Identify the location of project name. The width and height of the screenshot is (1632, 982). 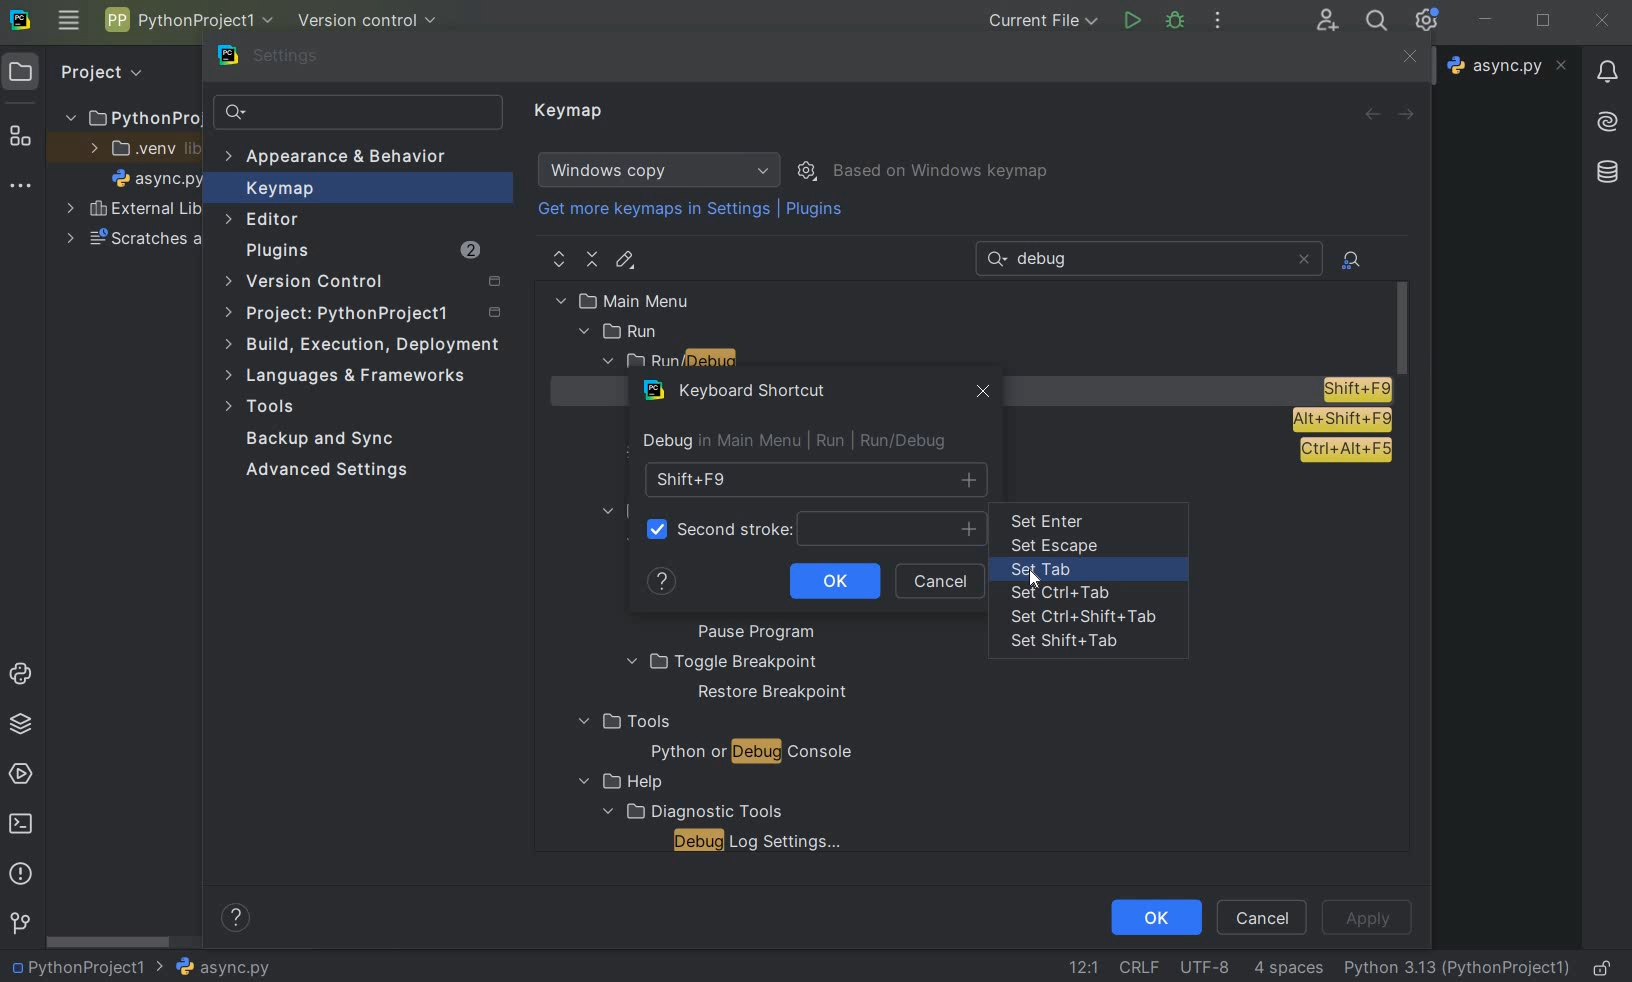
(130, 114).